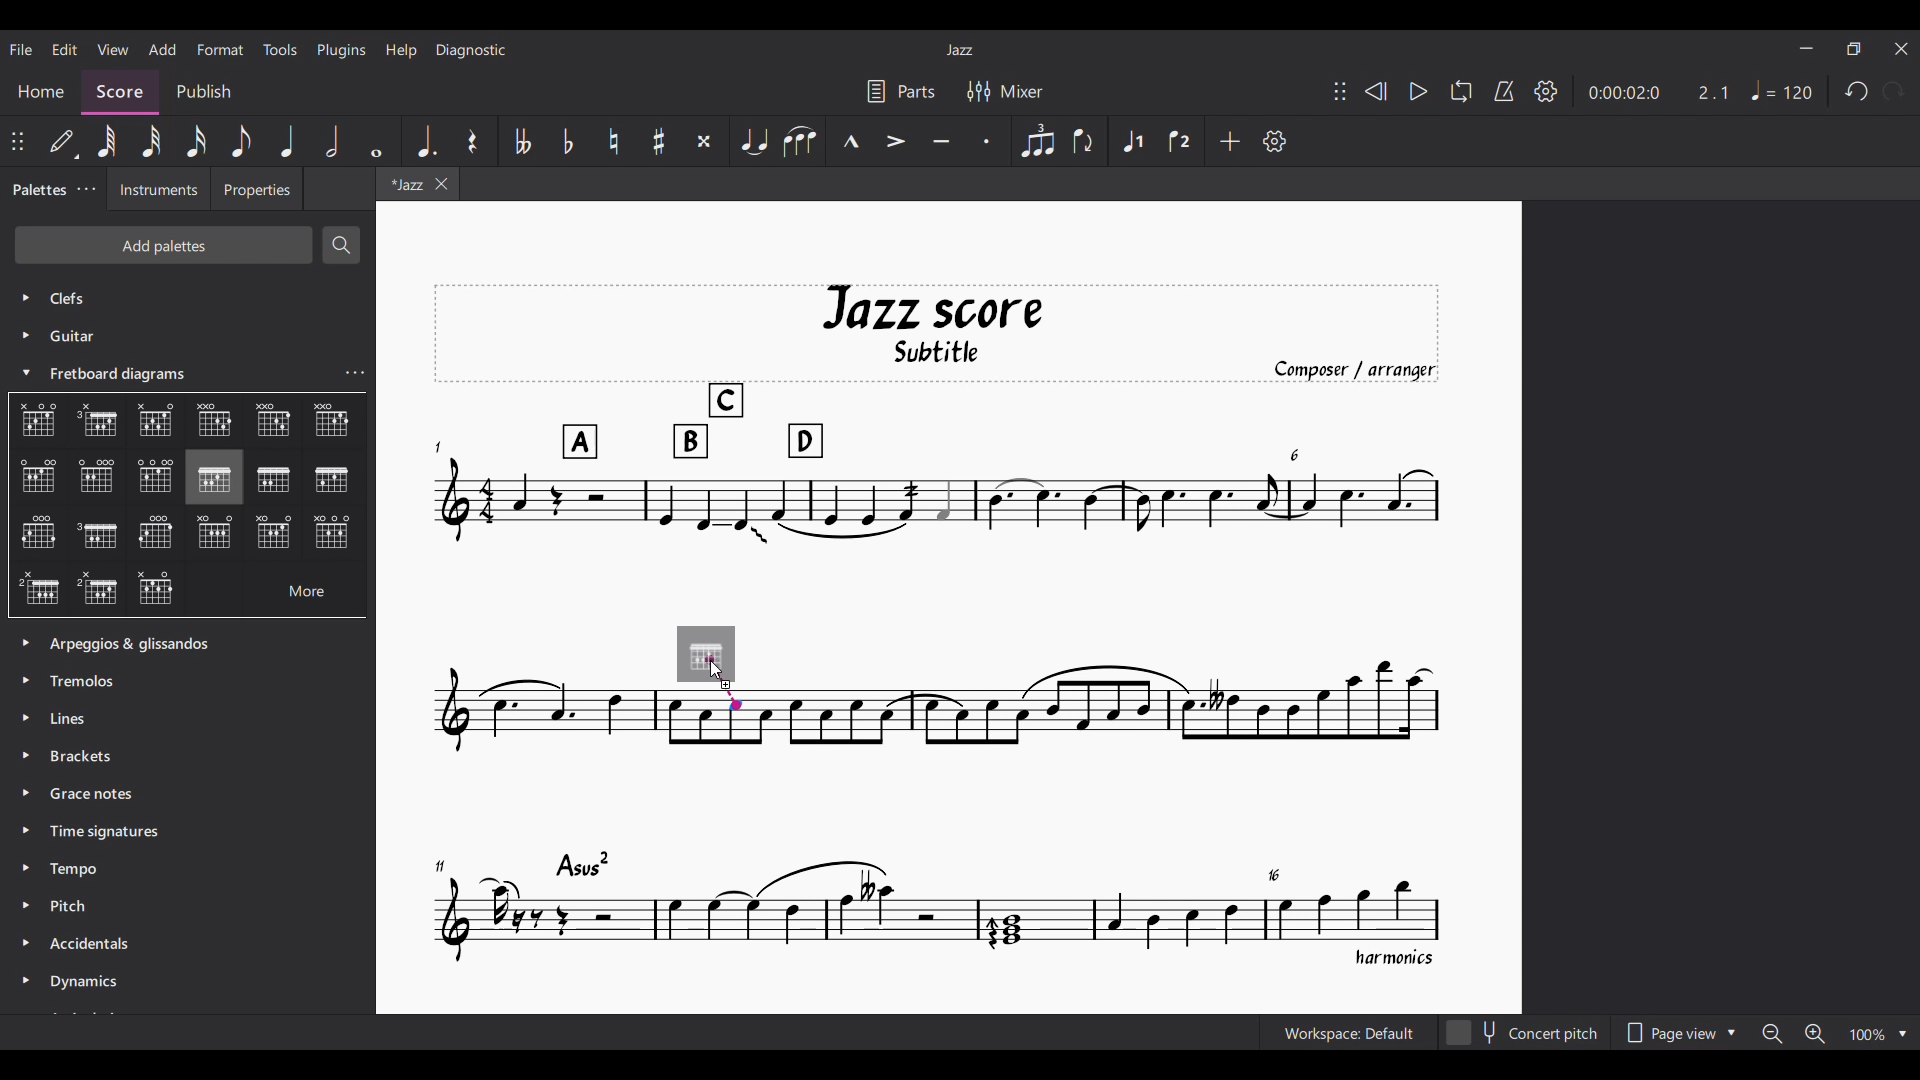 The width and height of the screenshot is (1920, 1080). Describe the element at coordinates (212, 420) in the screenshot. I see `Chart4` at that location.